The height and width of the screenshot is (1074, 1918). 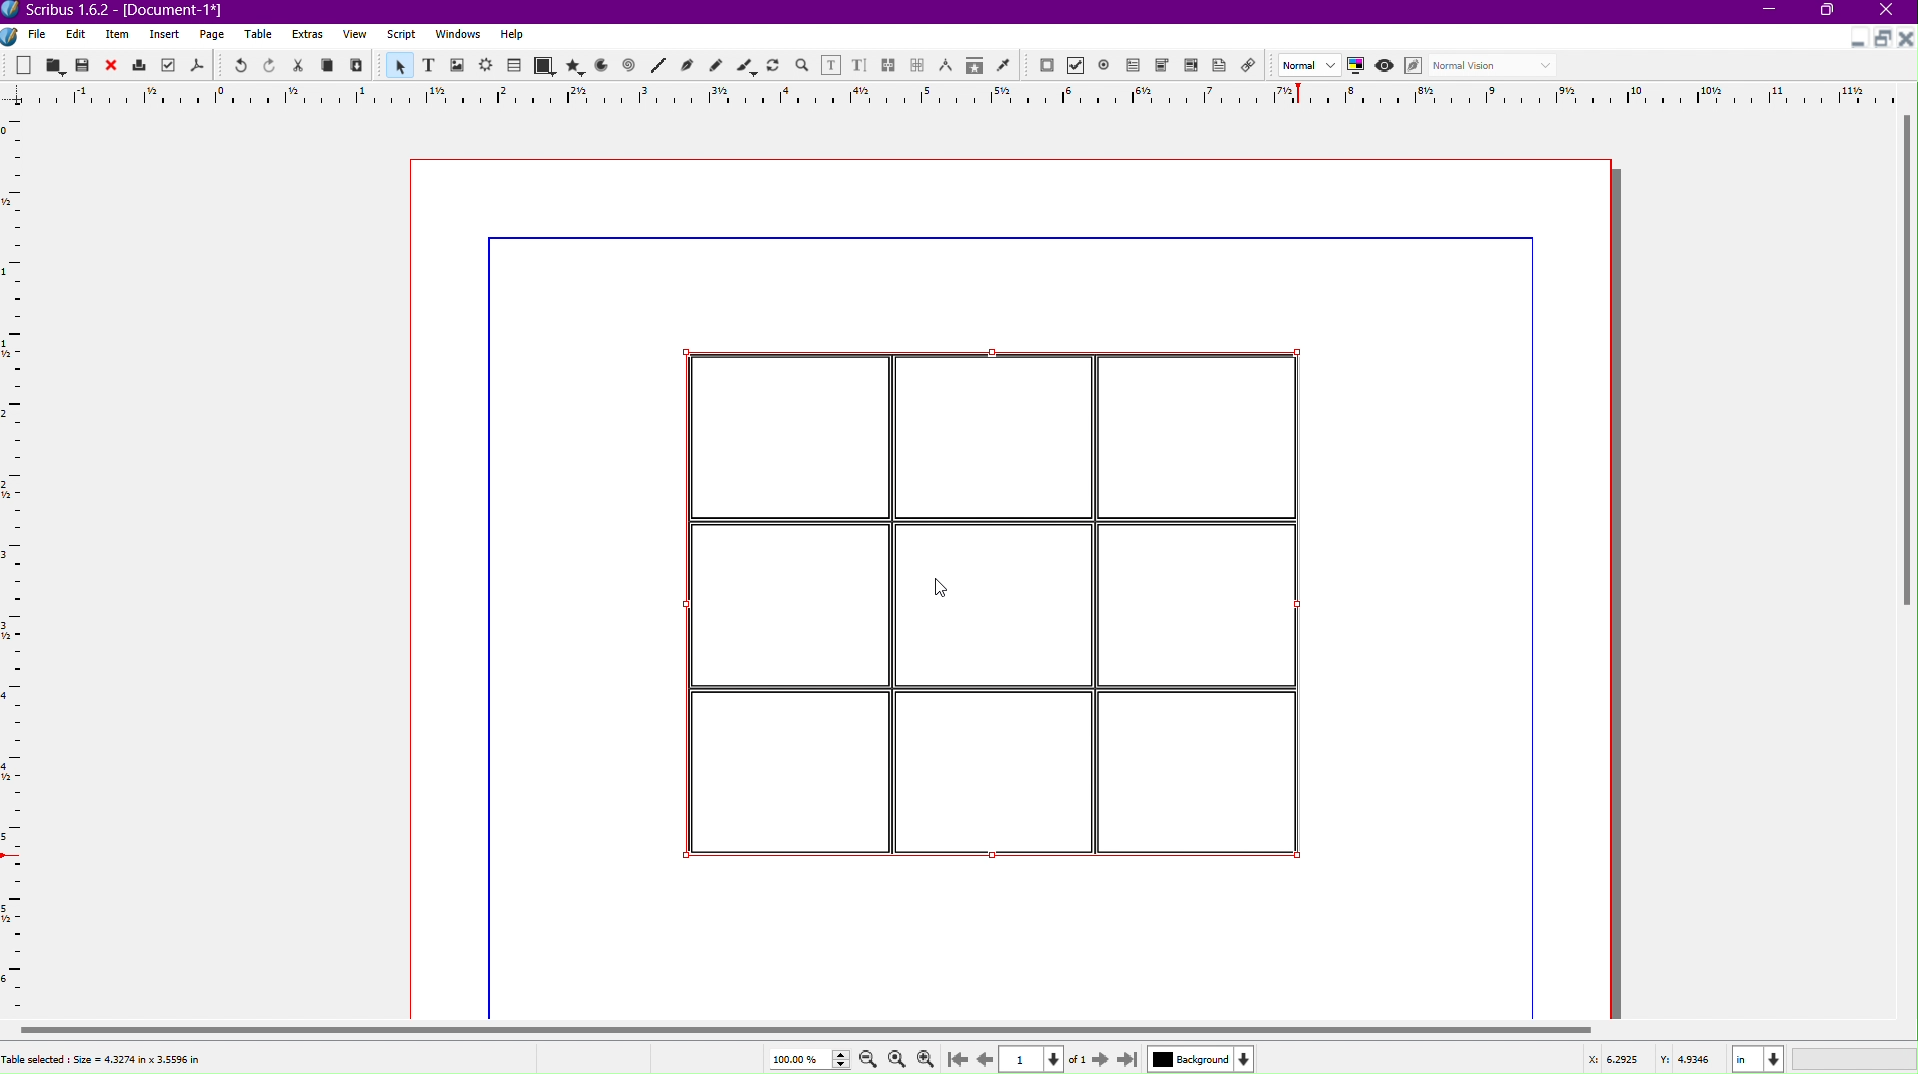 What do you see at coordinates (1254, 67) in the screenshot?
I see `Link Annotation` at bounding box center [1254, 67].